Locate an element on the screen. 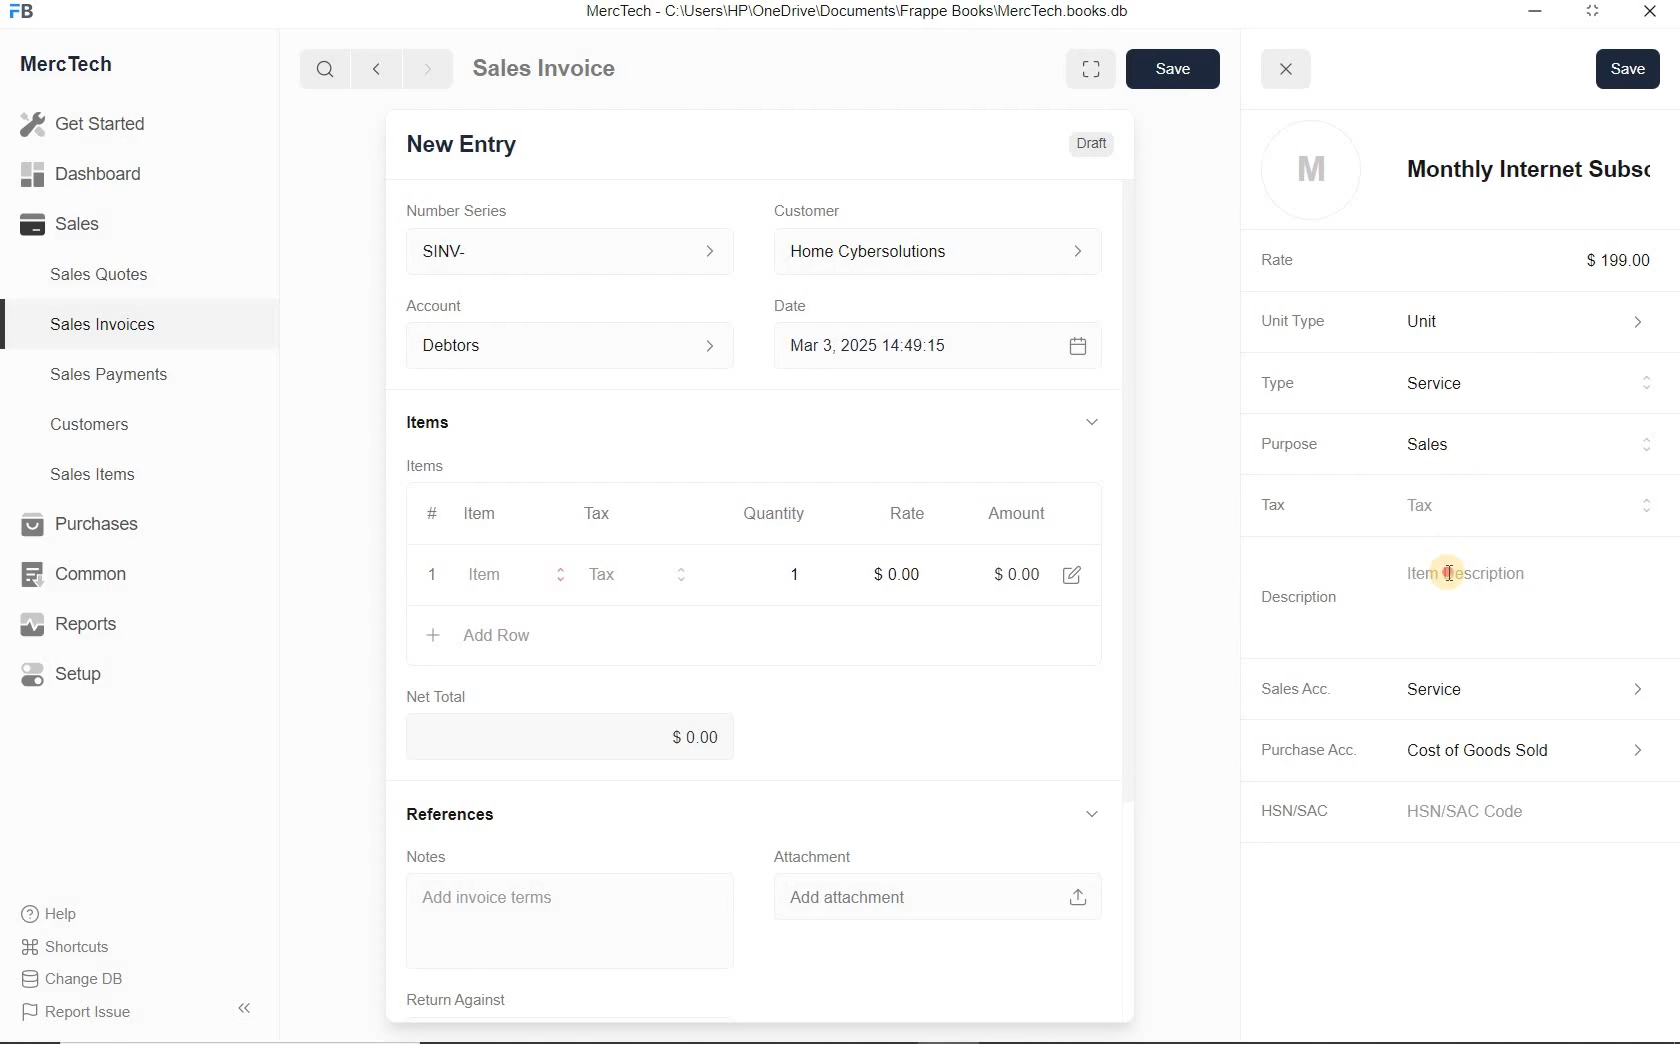 The image size is (1680, 1044). Shortcuts is located at coordinates (75, 948).